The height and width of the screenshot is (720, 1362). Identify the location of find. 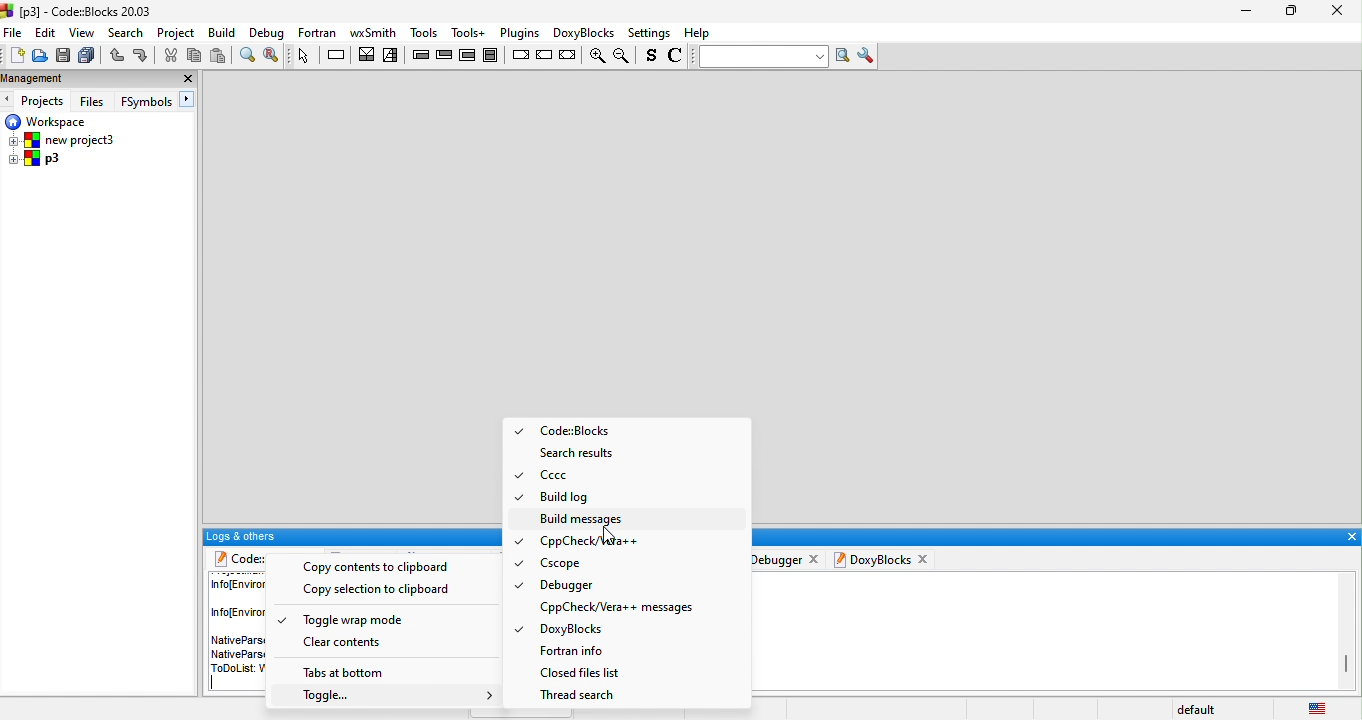
(246, 55).